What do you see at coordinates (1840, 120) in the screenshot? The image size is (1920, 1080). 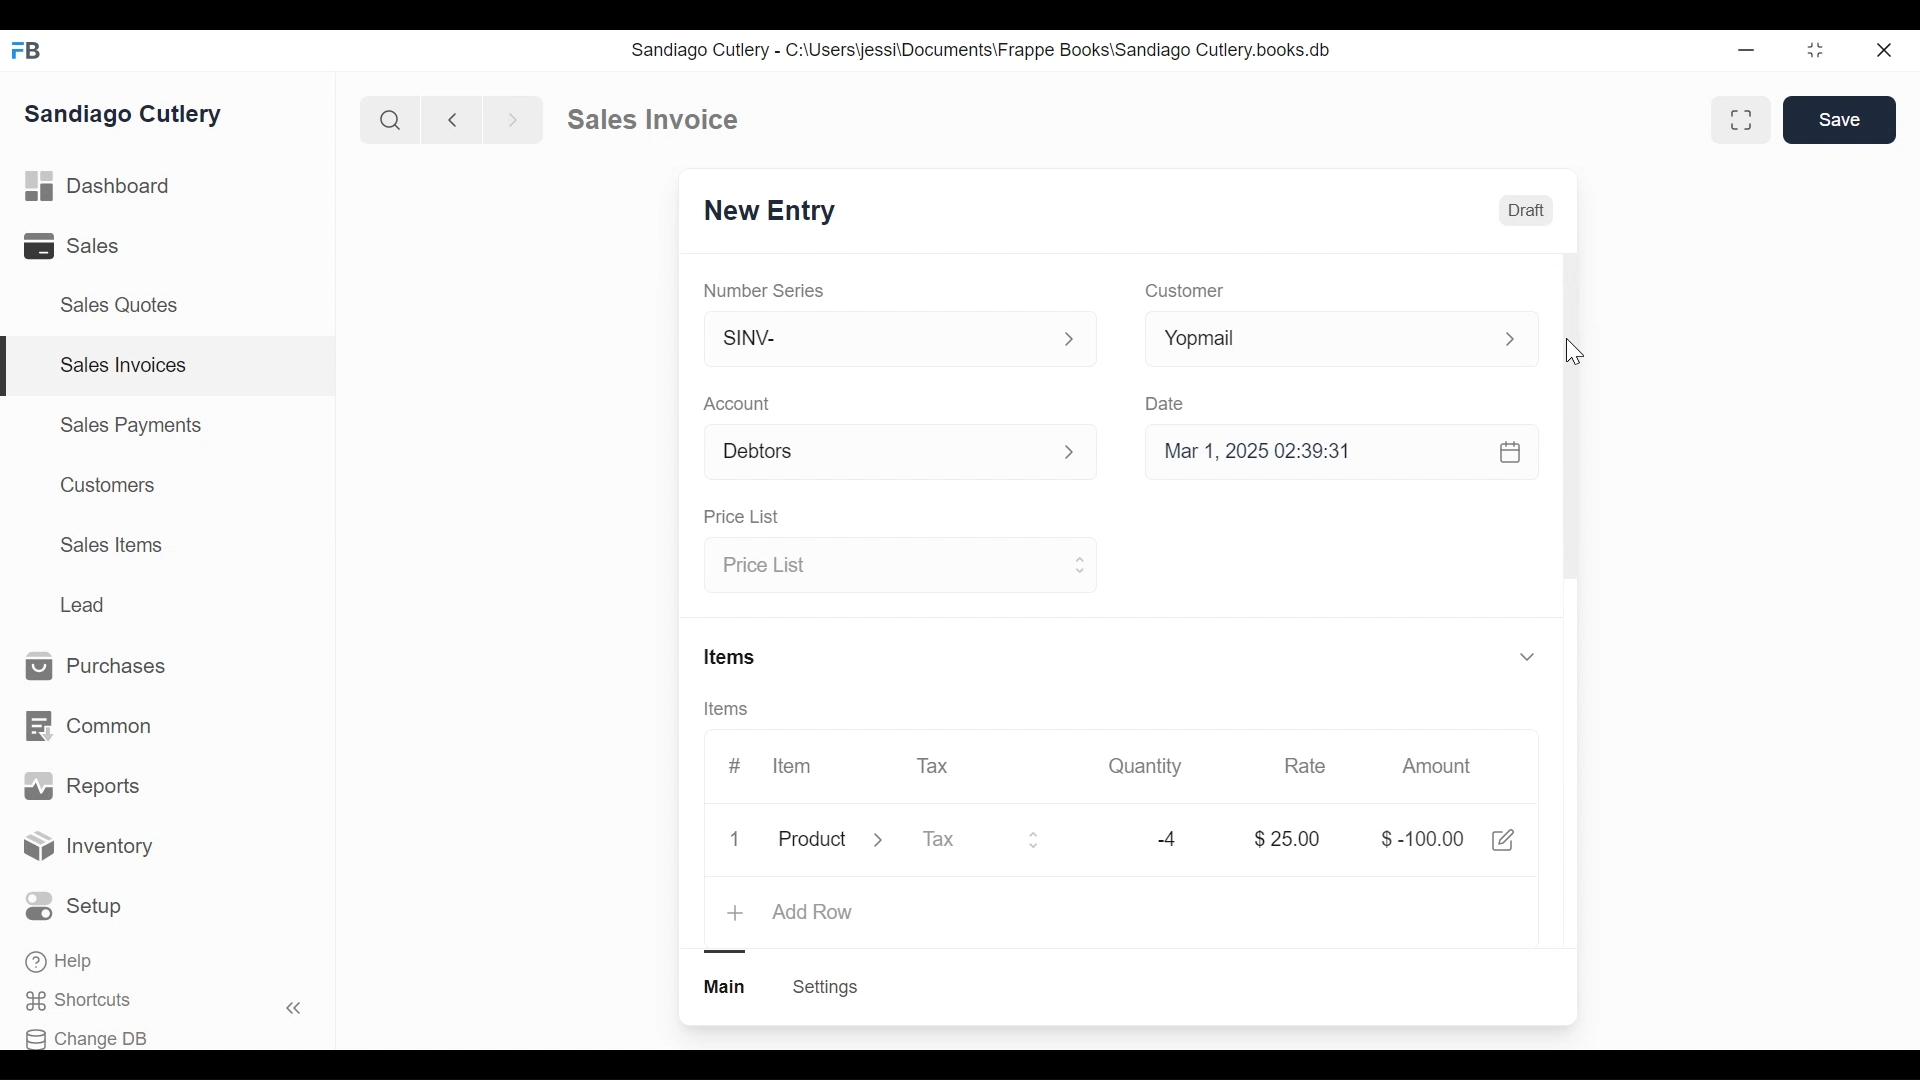 I see `Save` at bounding box center [1840, 120].